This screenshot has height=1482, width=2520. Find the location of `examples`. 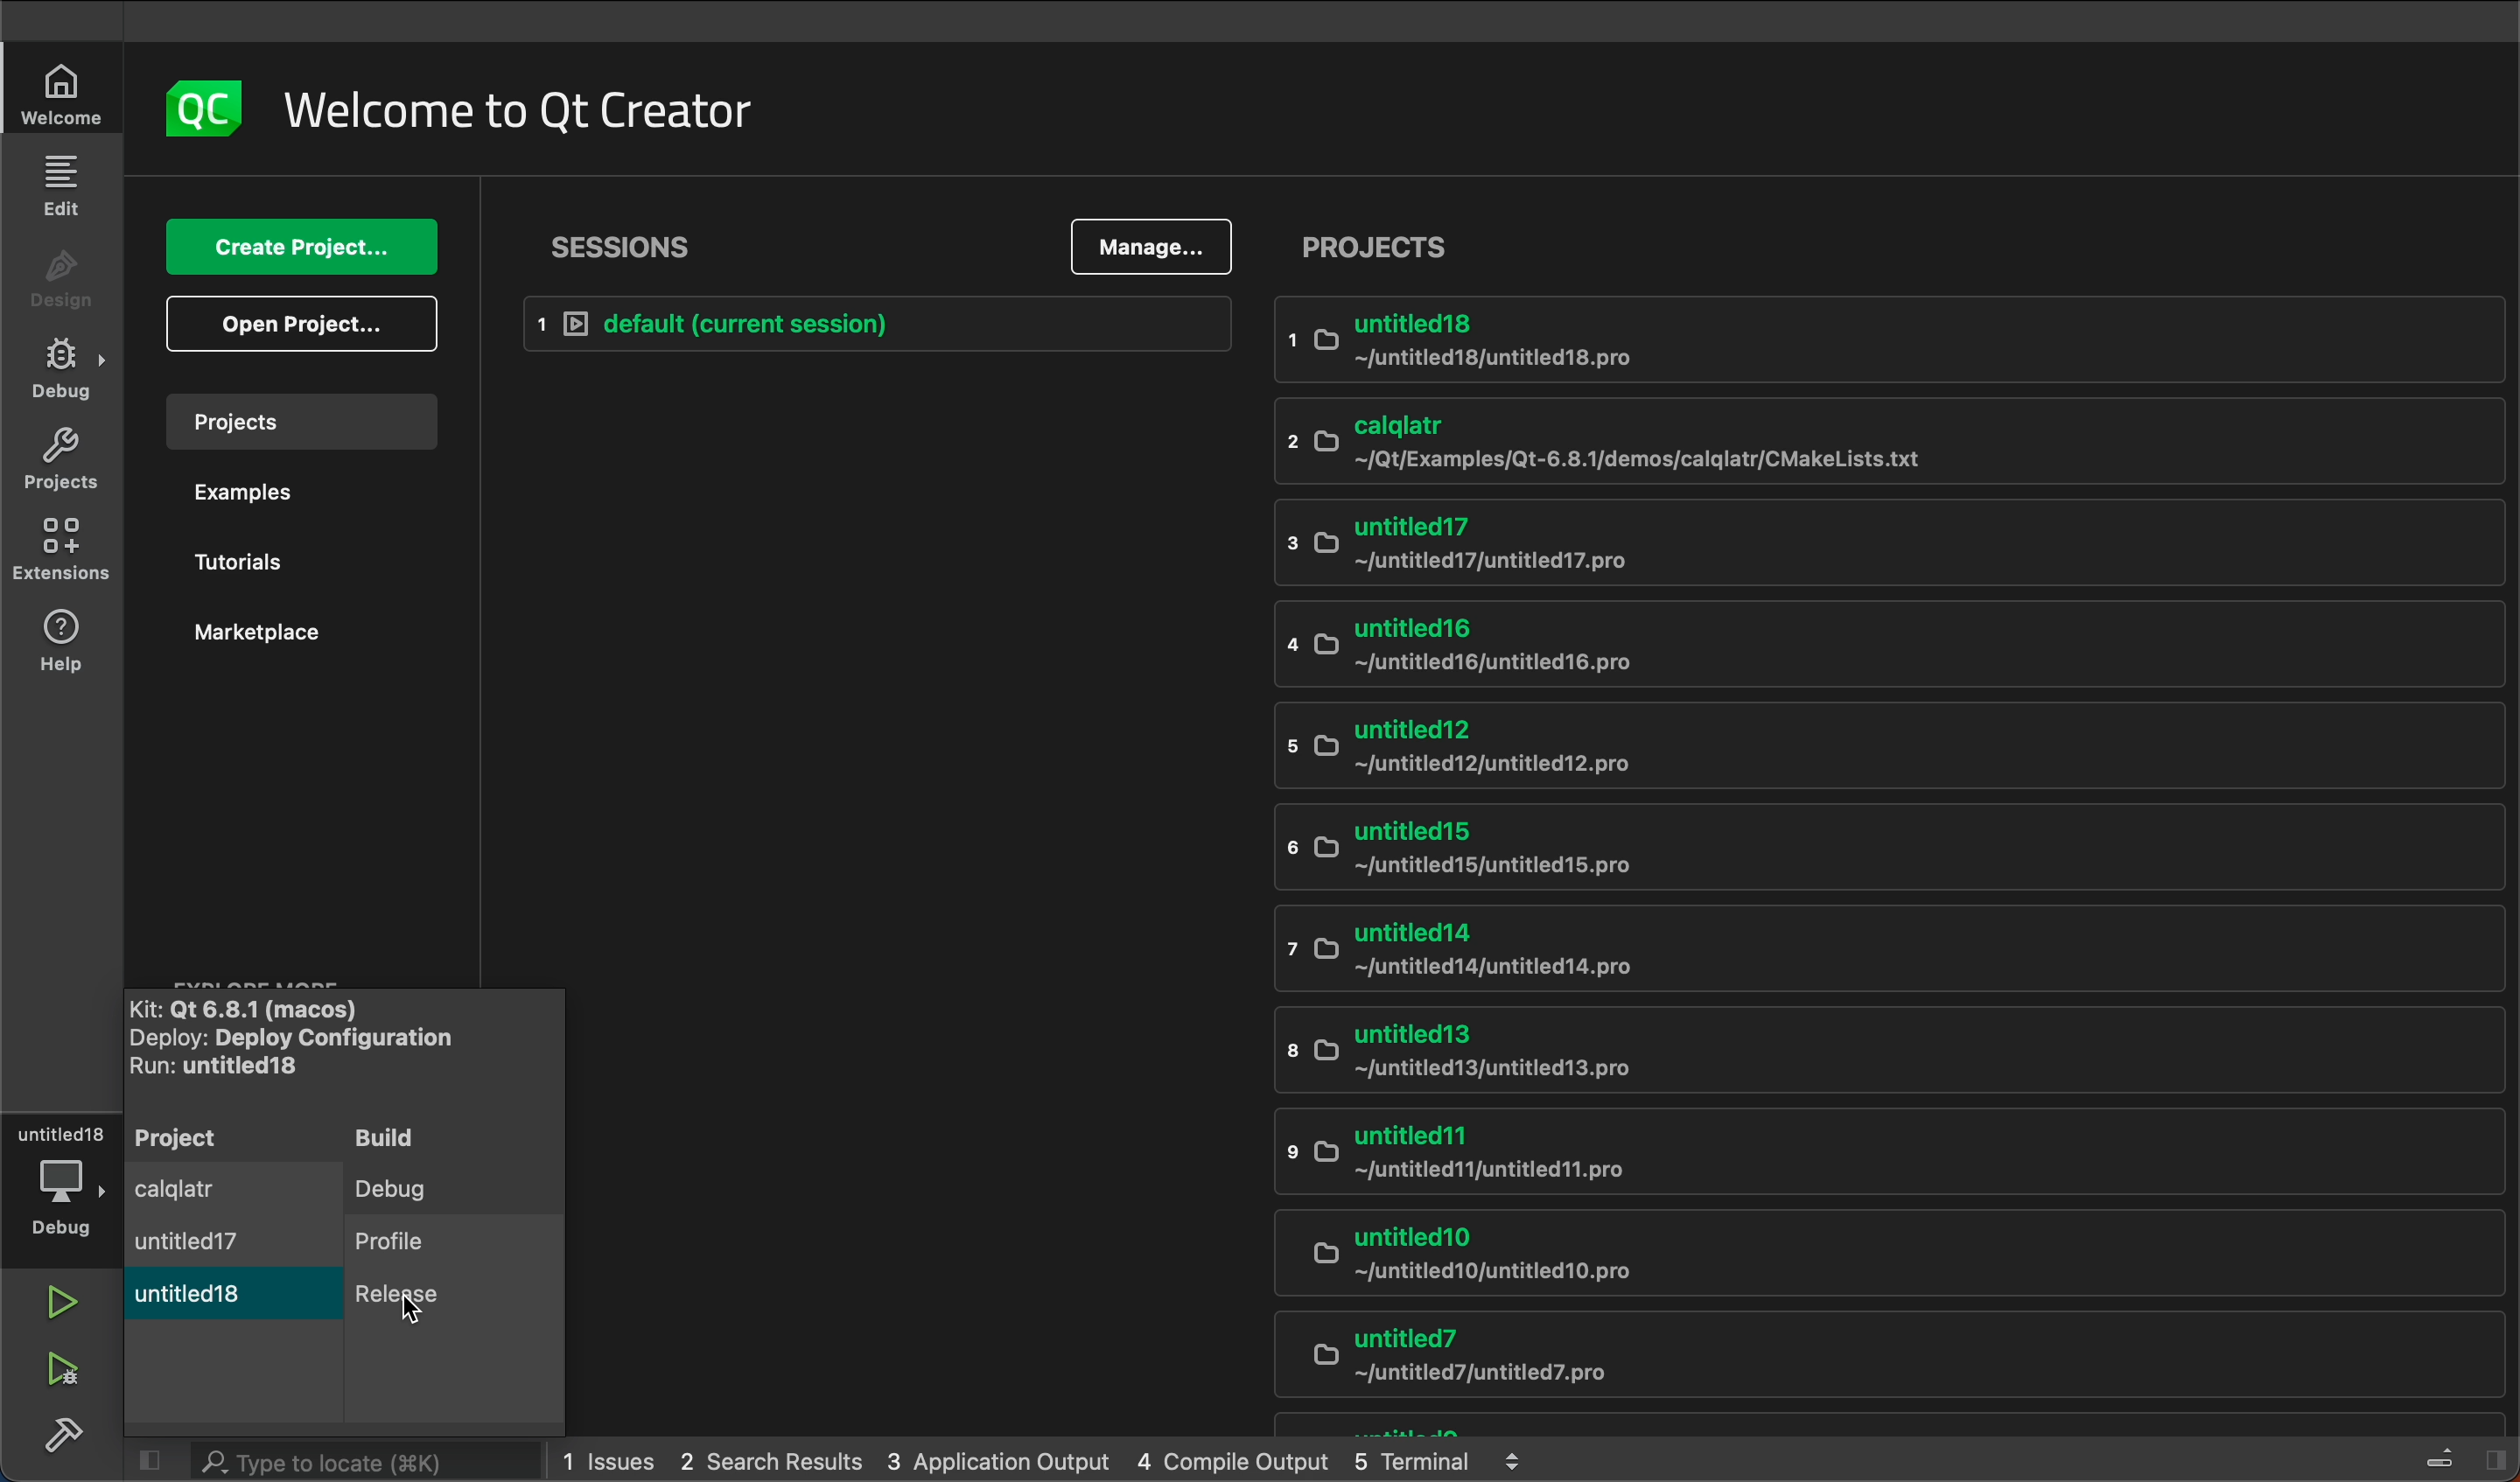

examples is located at coordinates (297, 497).